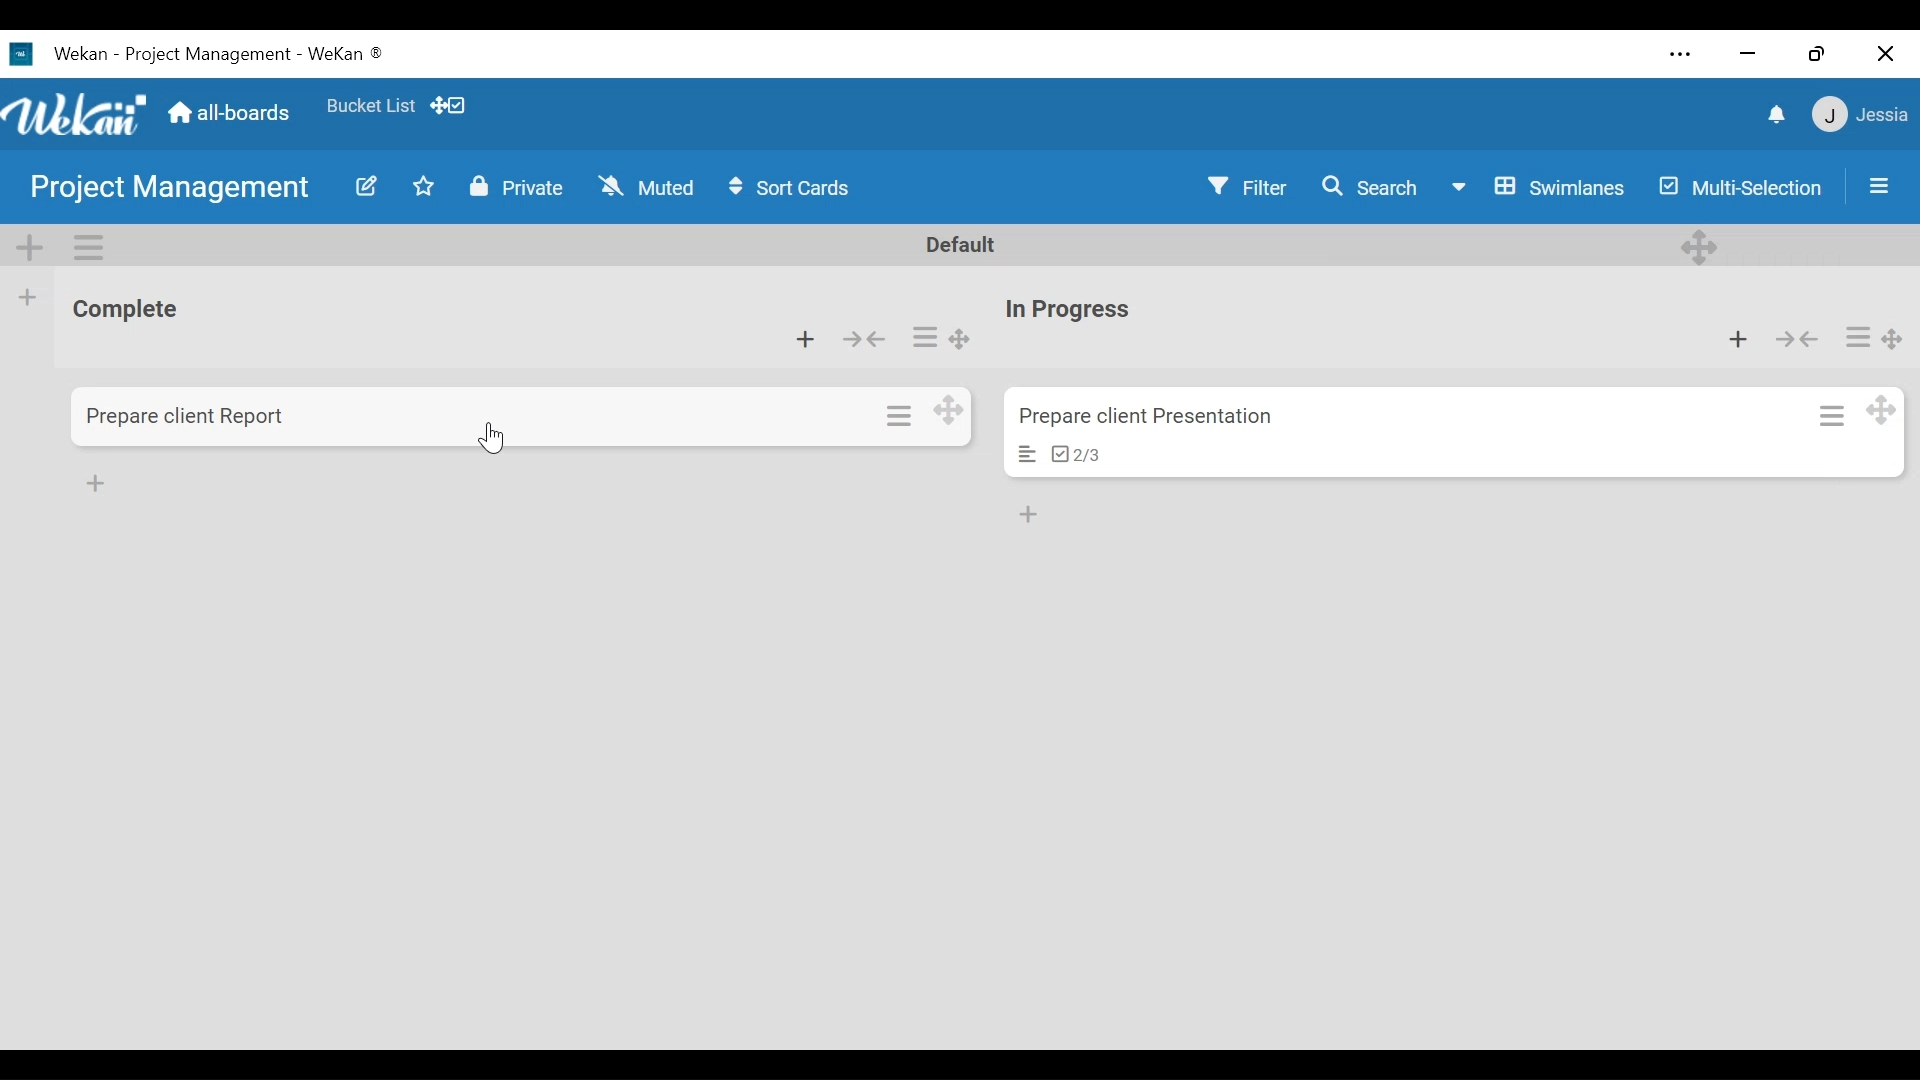 The image size is (1920, 1080). Describe the element at coordinates (254, 55) in the screenshot. I see `Board Title` at that location.